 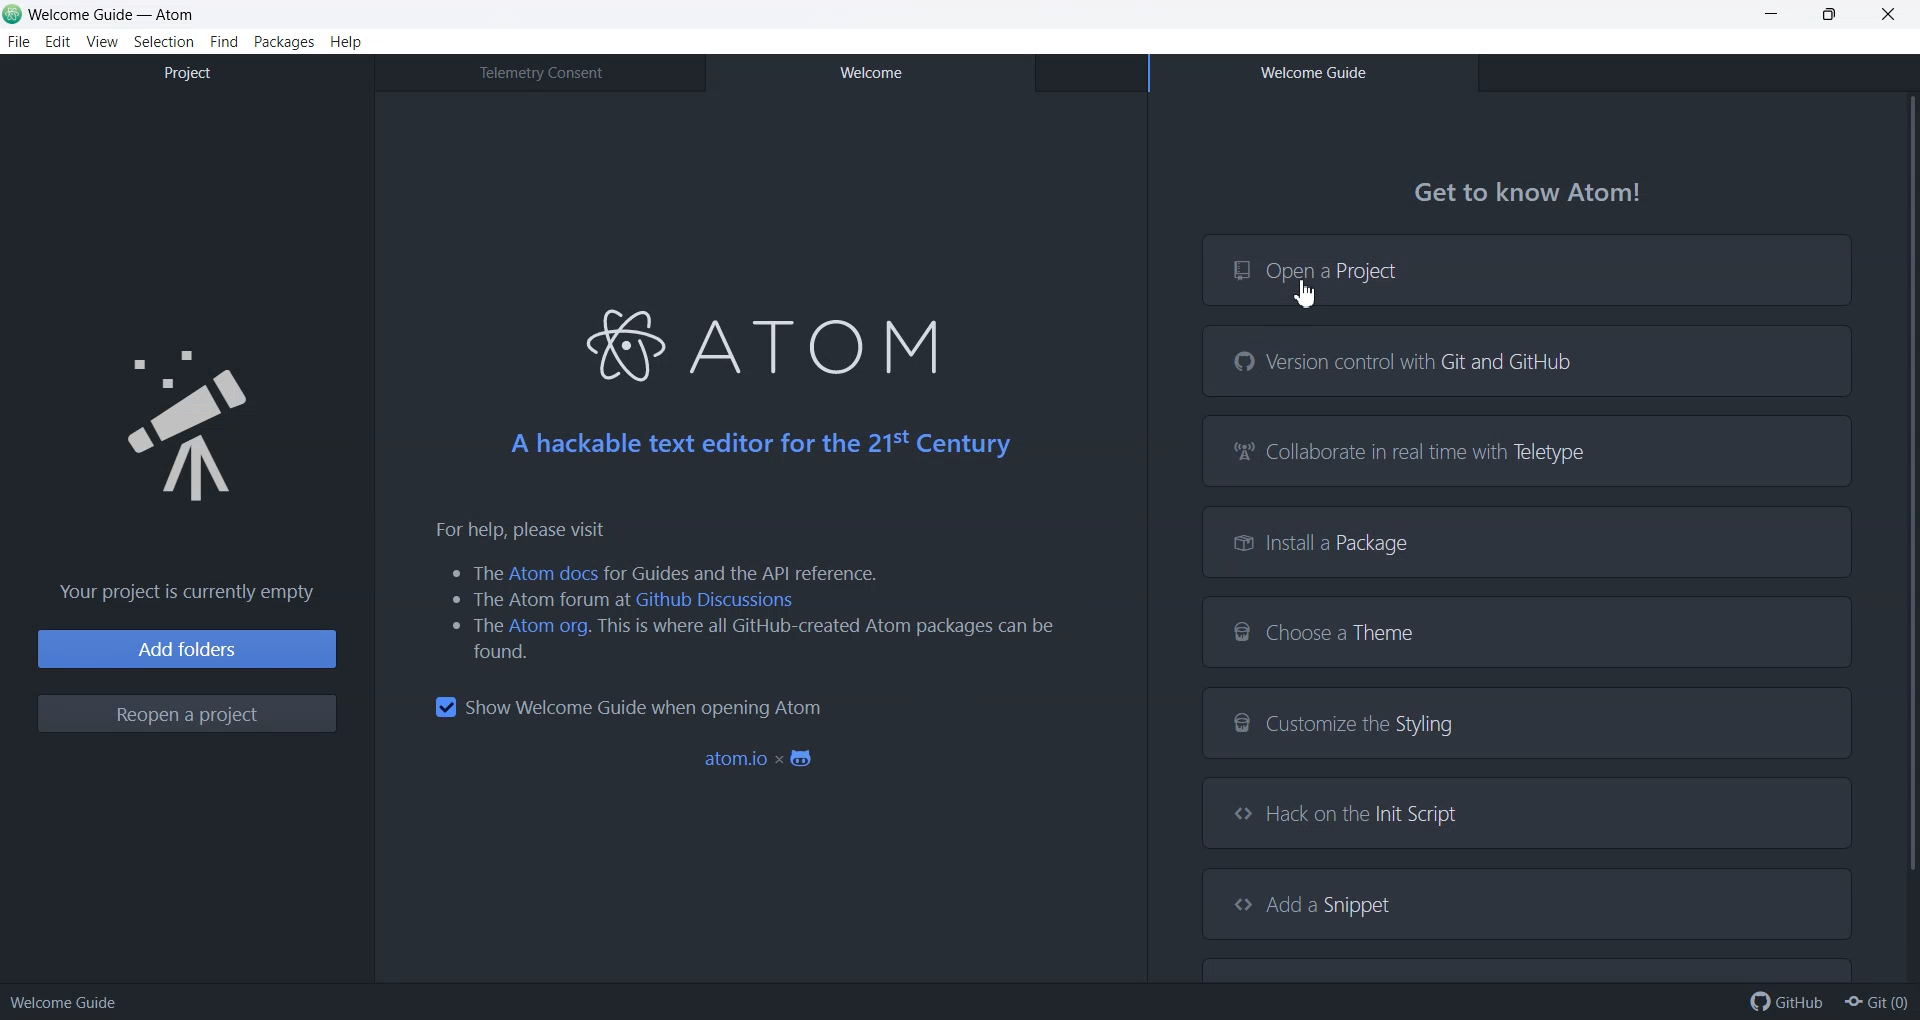 What do you see at coordinates (1528, 449) in the screenshot?
I see `Collaborate in real time with Teletype` at bounding box center [1528, 449].